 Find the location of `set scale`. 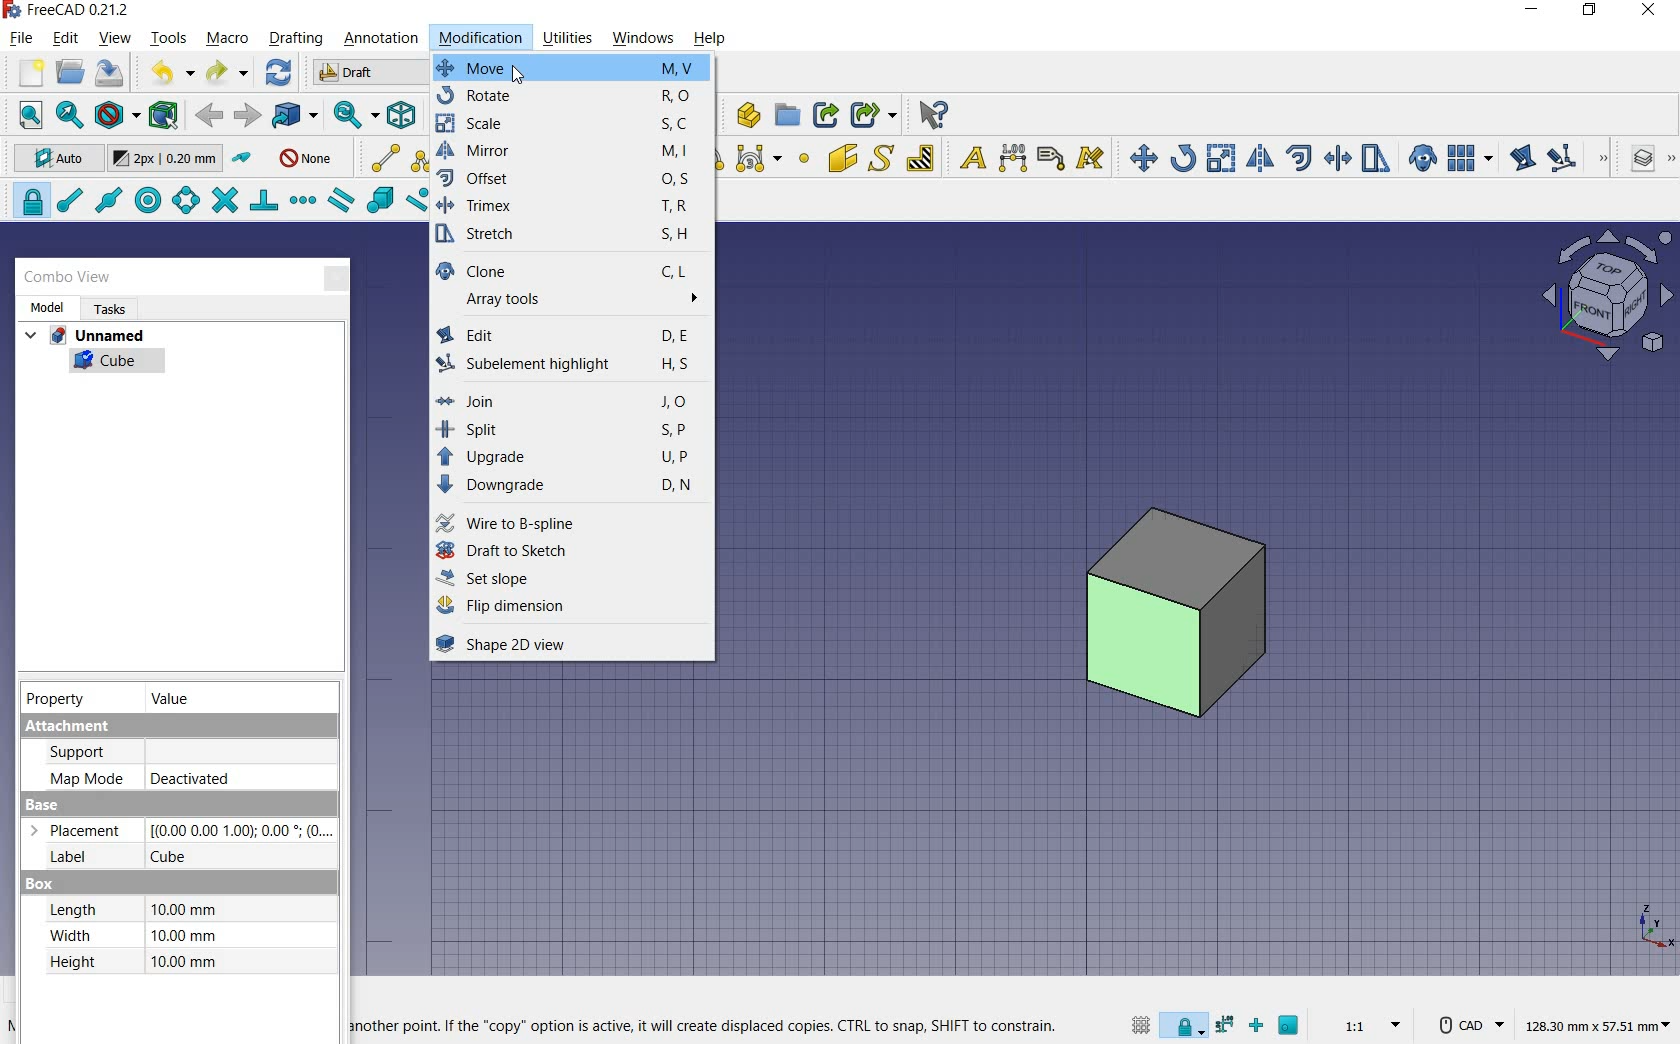

set scale is located at coordinates (1371, 1025).